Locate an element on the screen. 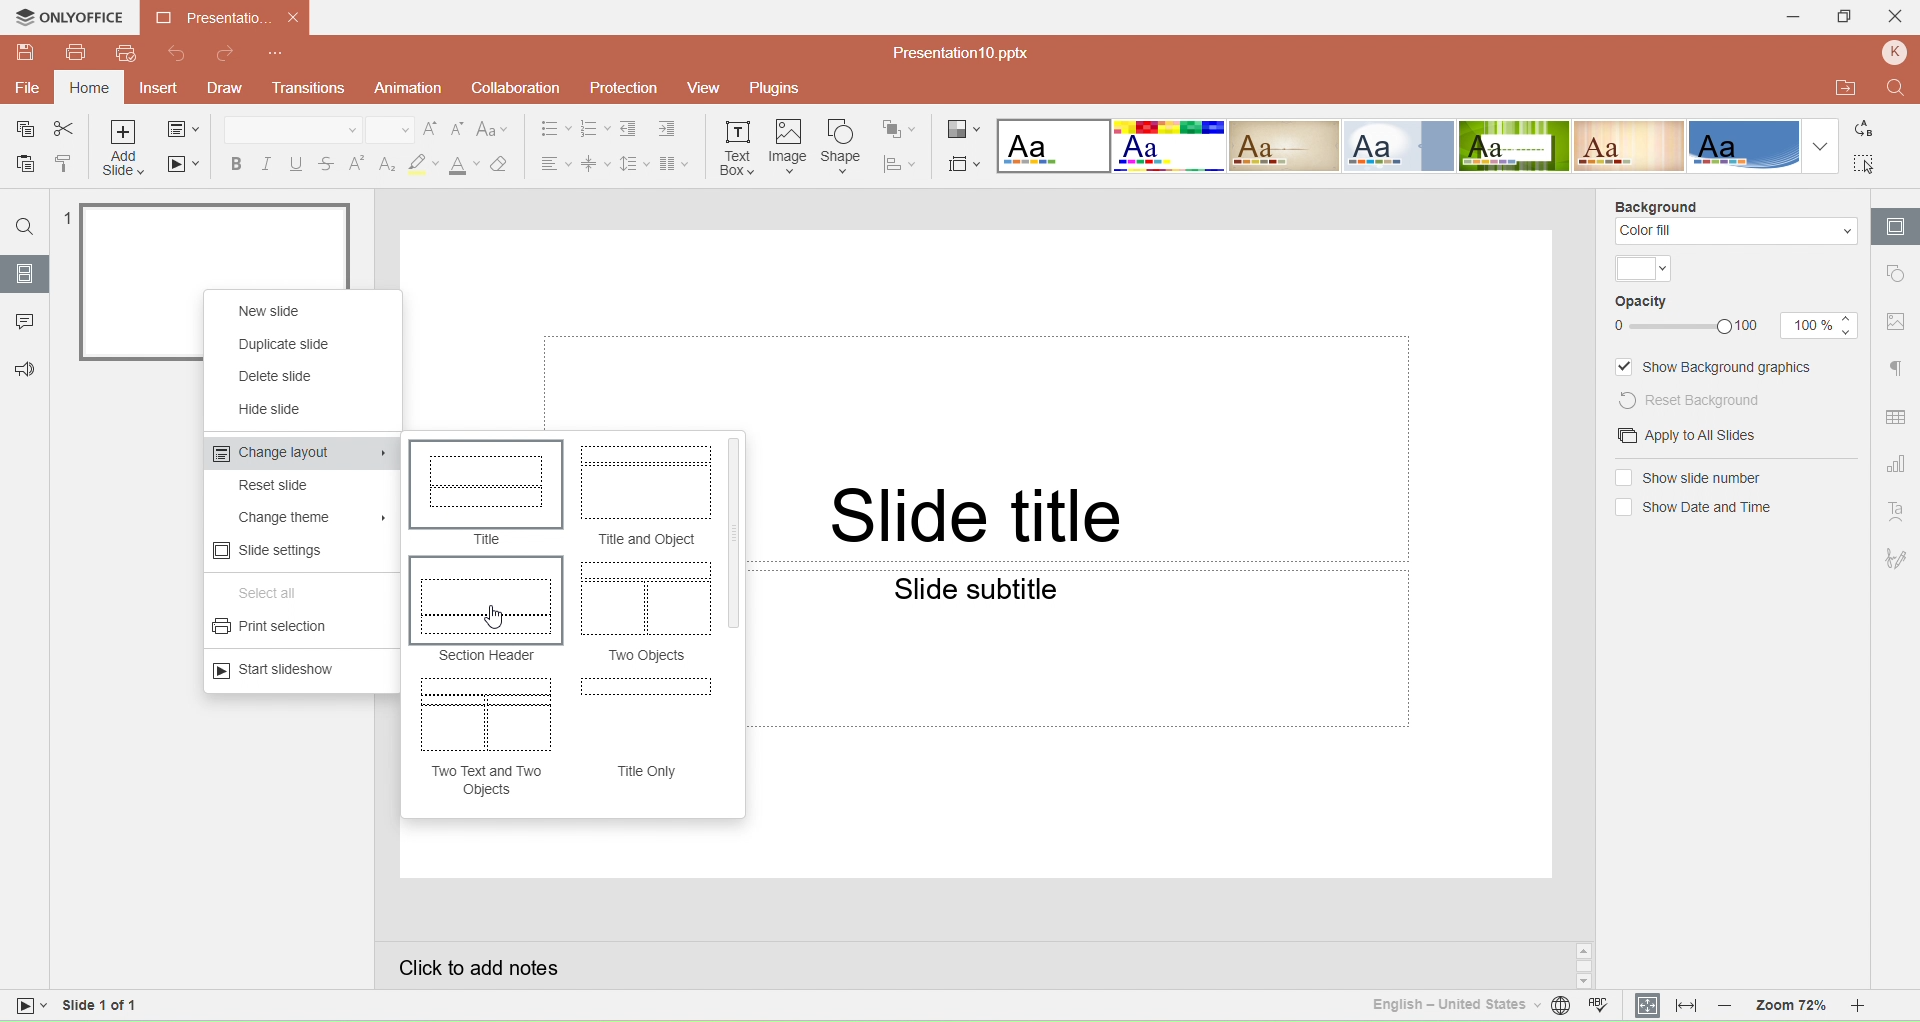  Delete slide is located at coordinates (288, 376).